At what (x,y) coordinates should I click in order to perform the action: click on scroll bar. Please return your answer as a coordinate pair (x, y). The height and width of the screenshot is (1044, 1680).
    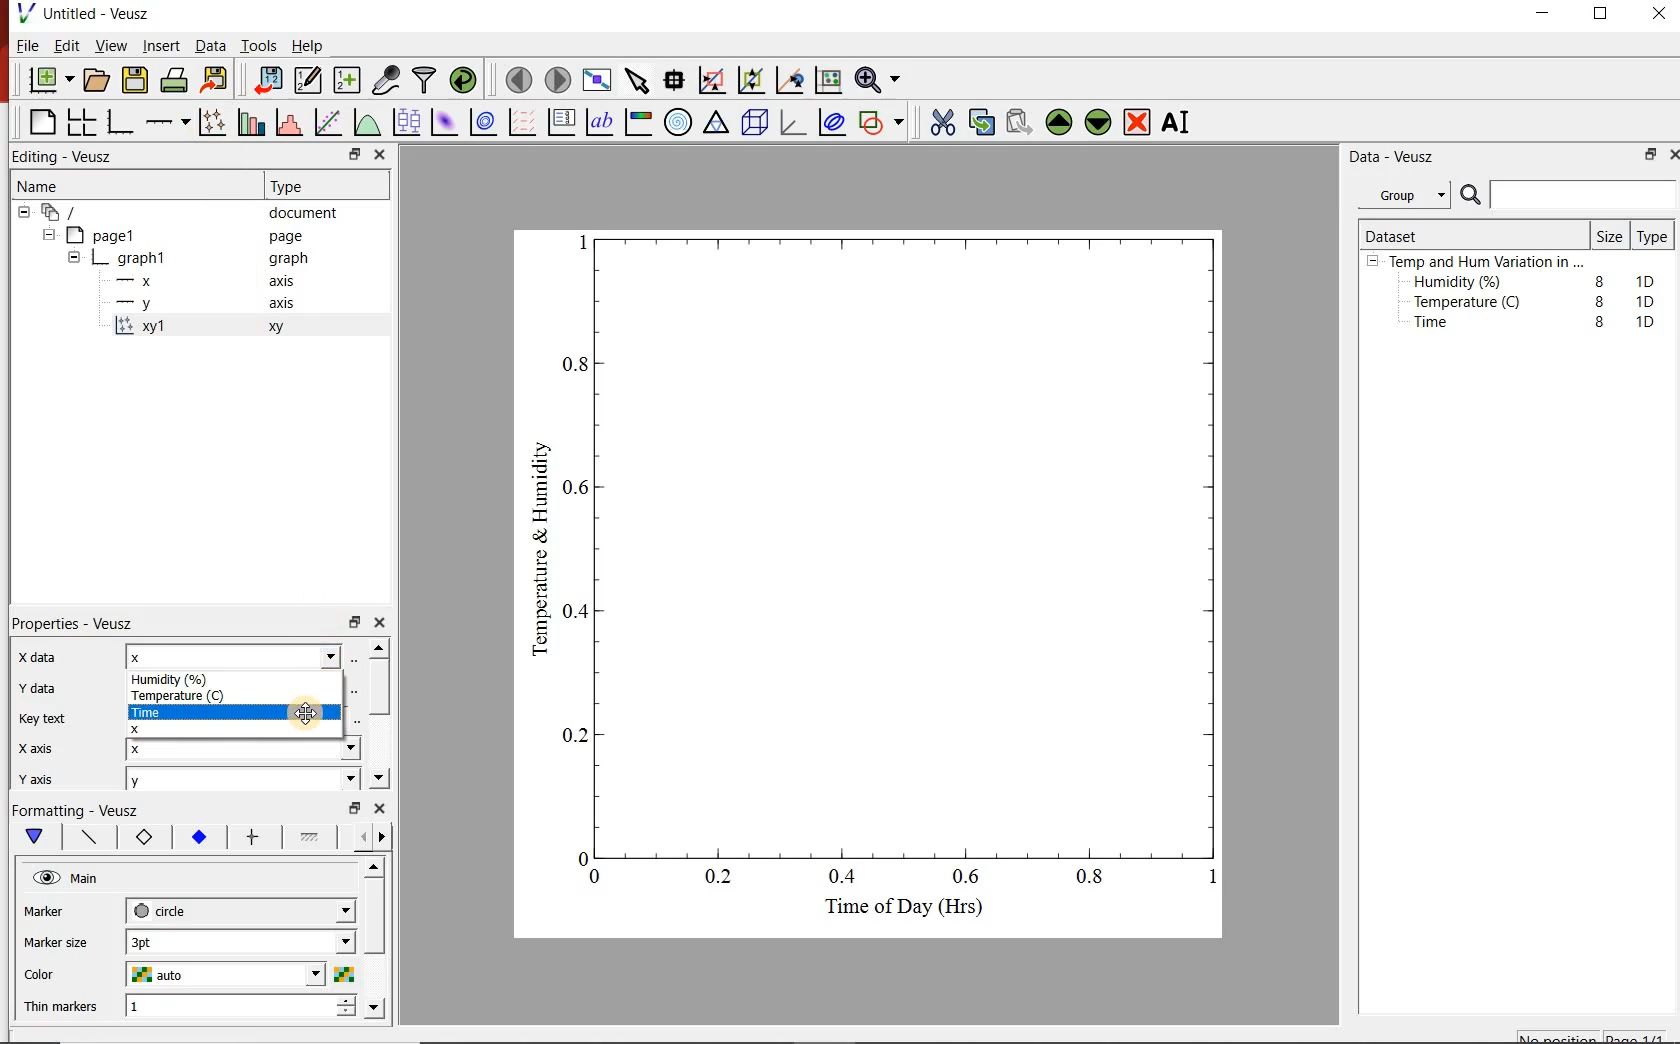
    Looking at the image, I should click on (382, 711).